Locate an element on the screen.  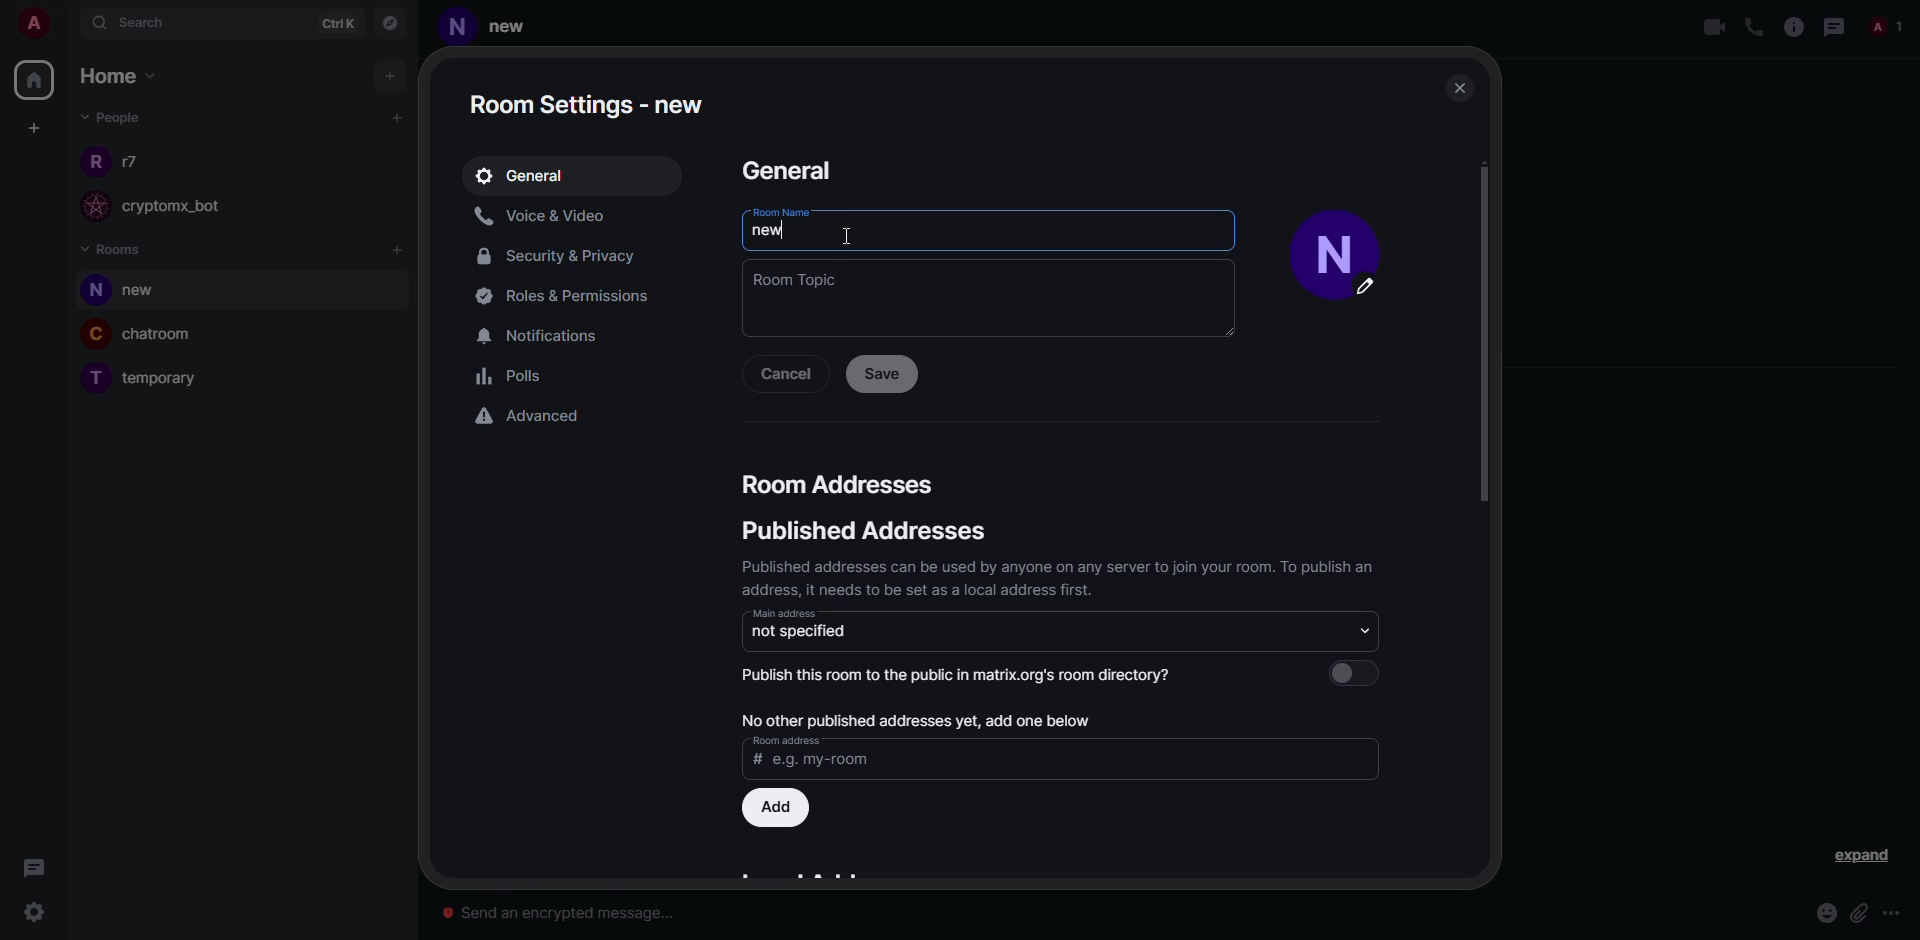
attach is located at coordinates (1859, 913).